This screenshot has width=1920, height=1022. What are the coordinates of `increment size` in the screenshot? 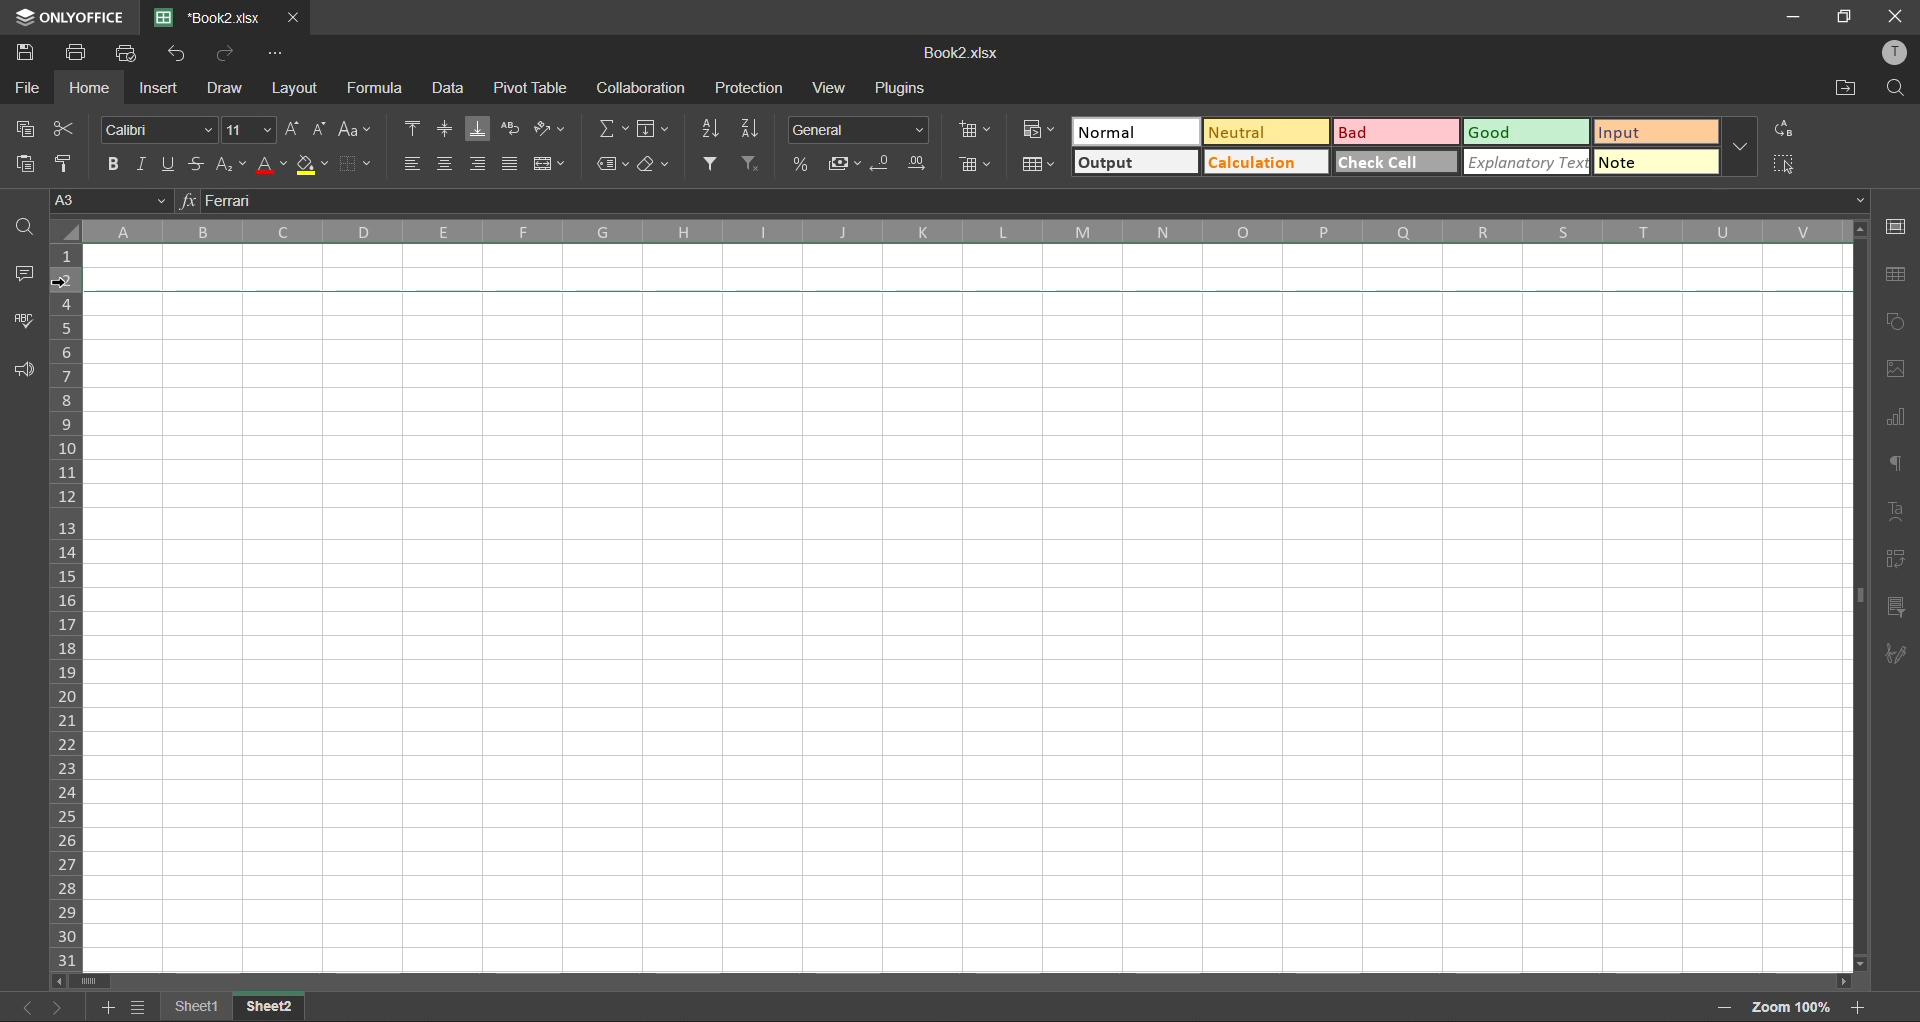 It's located at (293, 130).